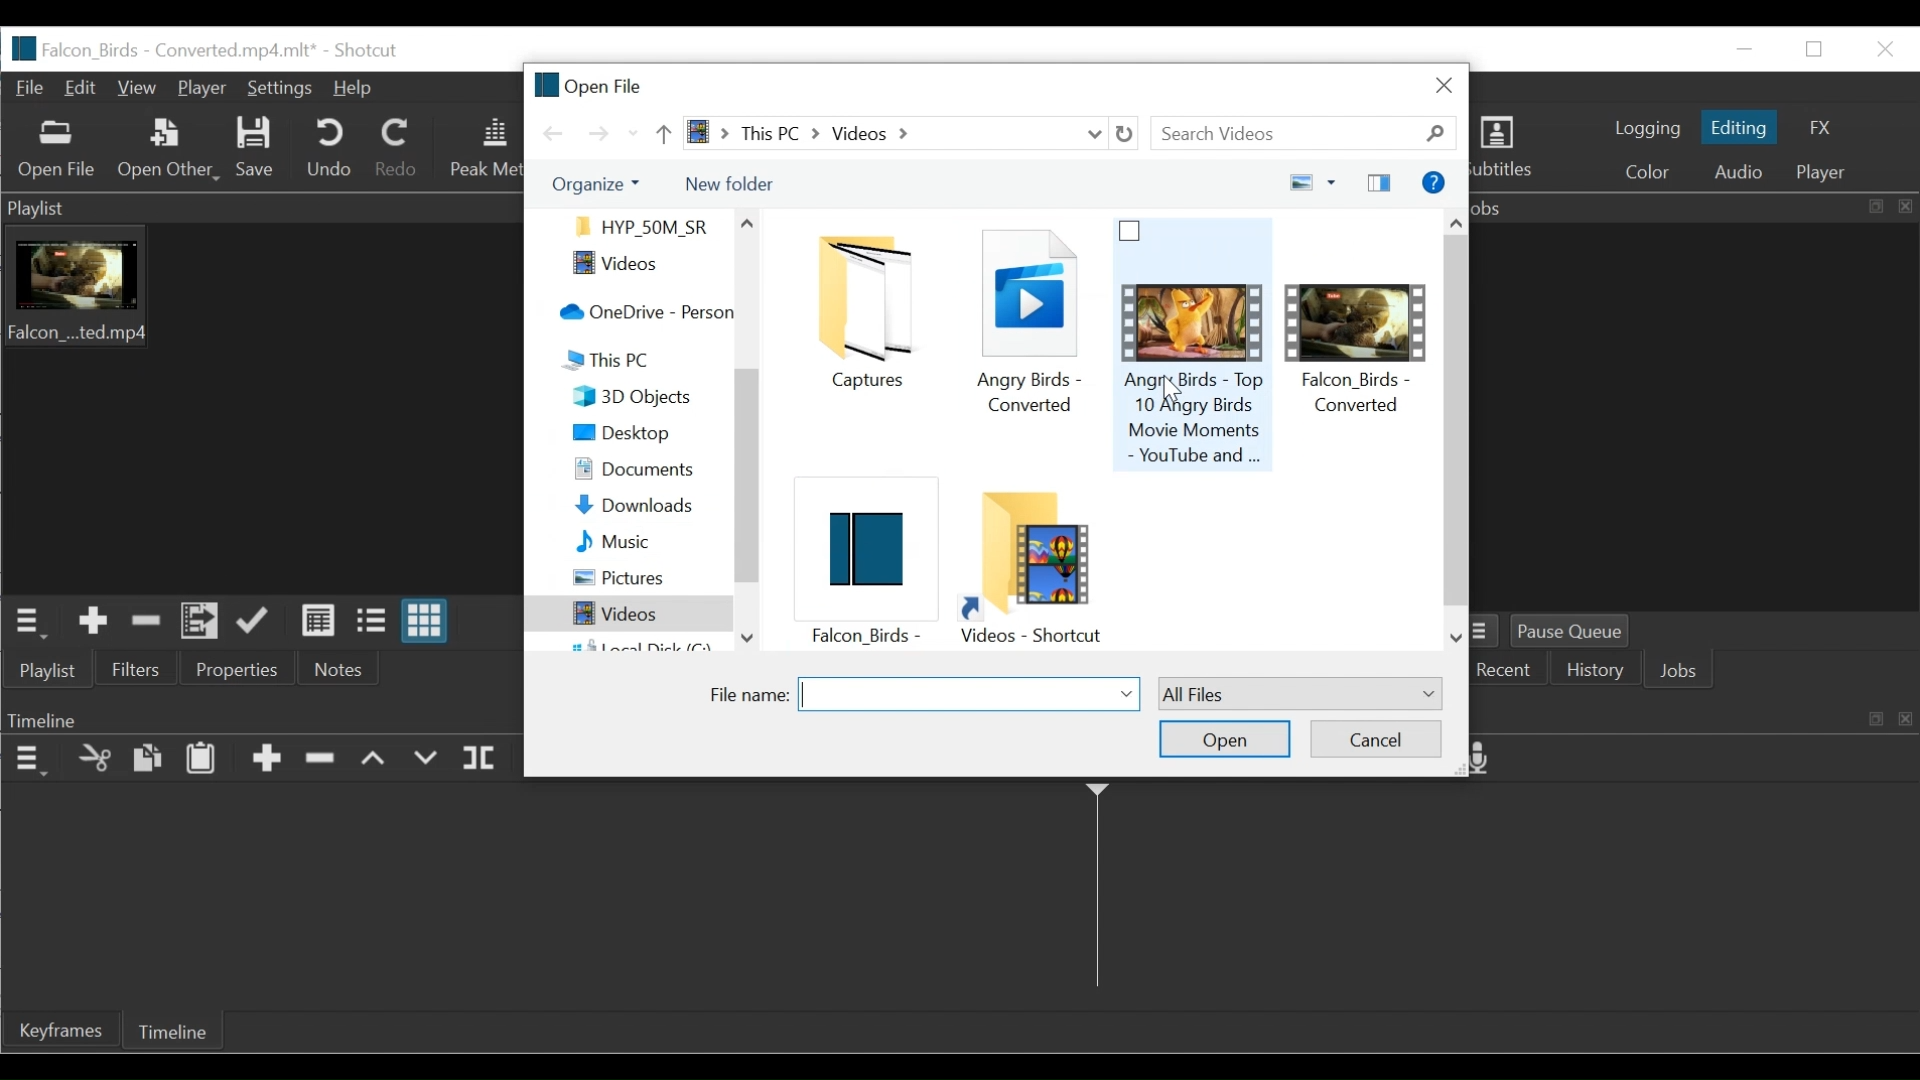 This screenshot has height=1080, width=1920. What do you see at coordinates (172, 1030) in the screenshot?
I see `Timeline` at bounding box center [172, 1030].